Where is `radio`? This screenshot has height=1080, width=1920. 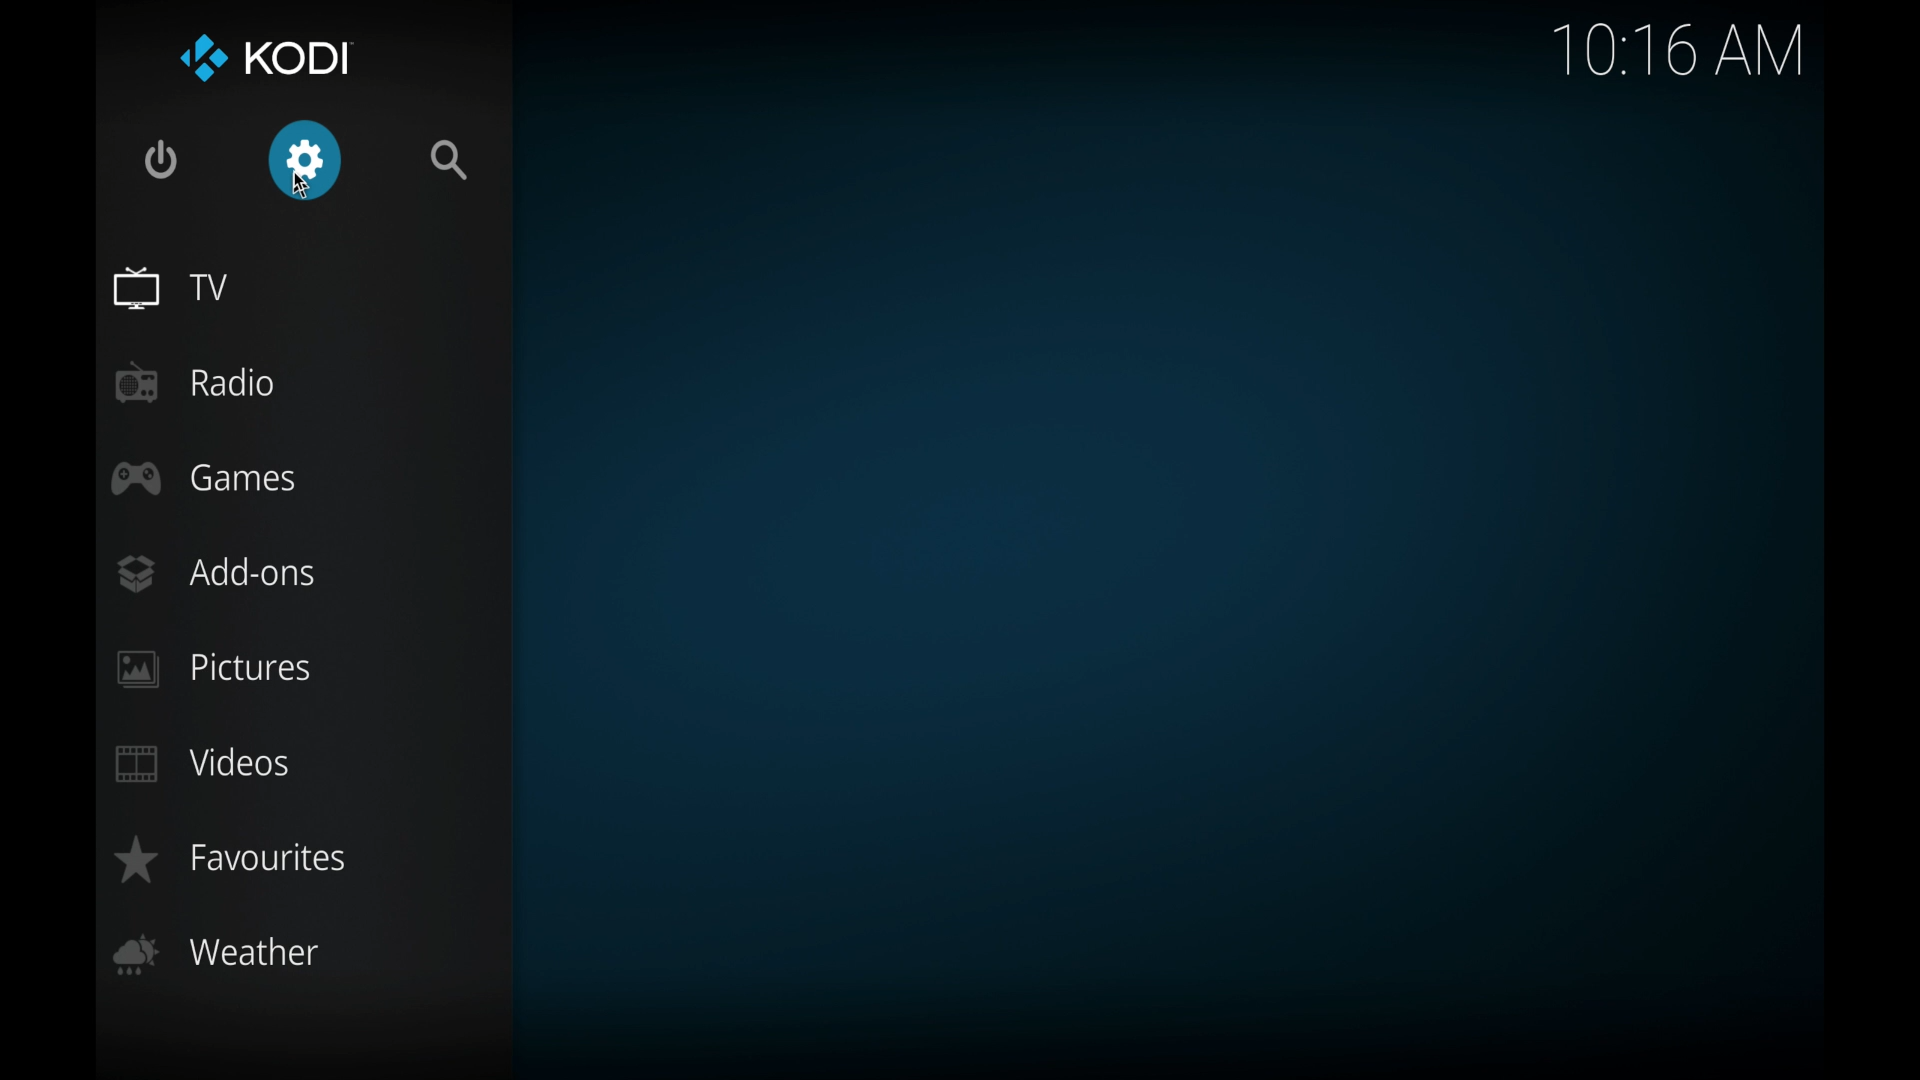 radio is located at coordinates (196, 383).